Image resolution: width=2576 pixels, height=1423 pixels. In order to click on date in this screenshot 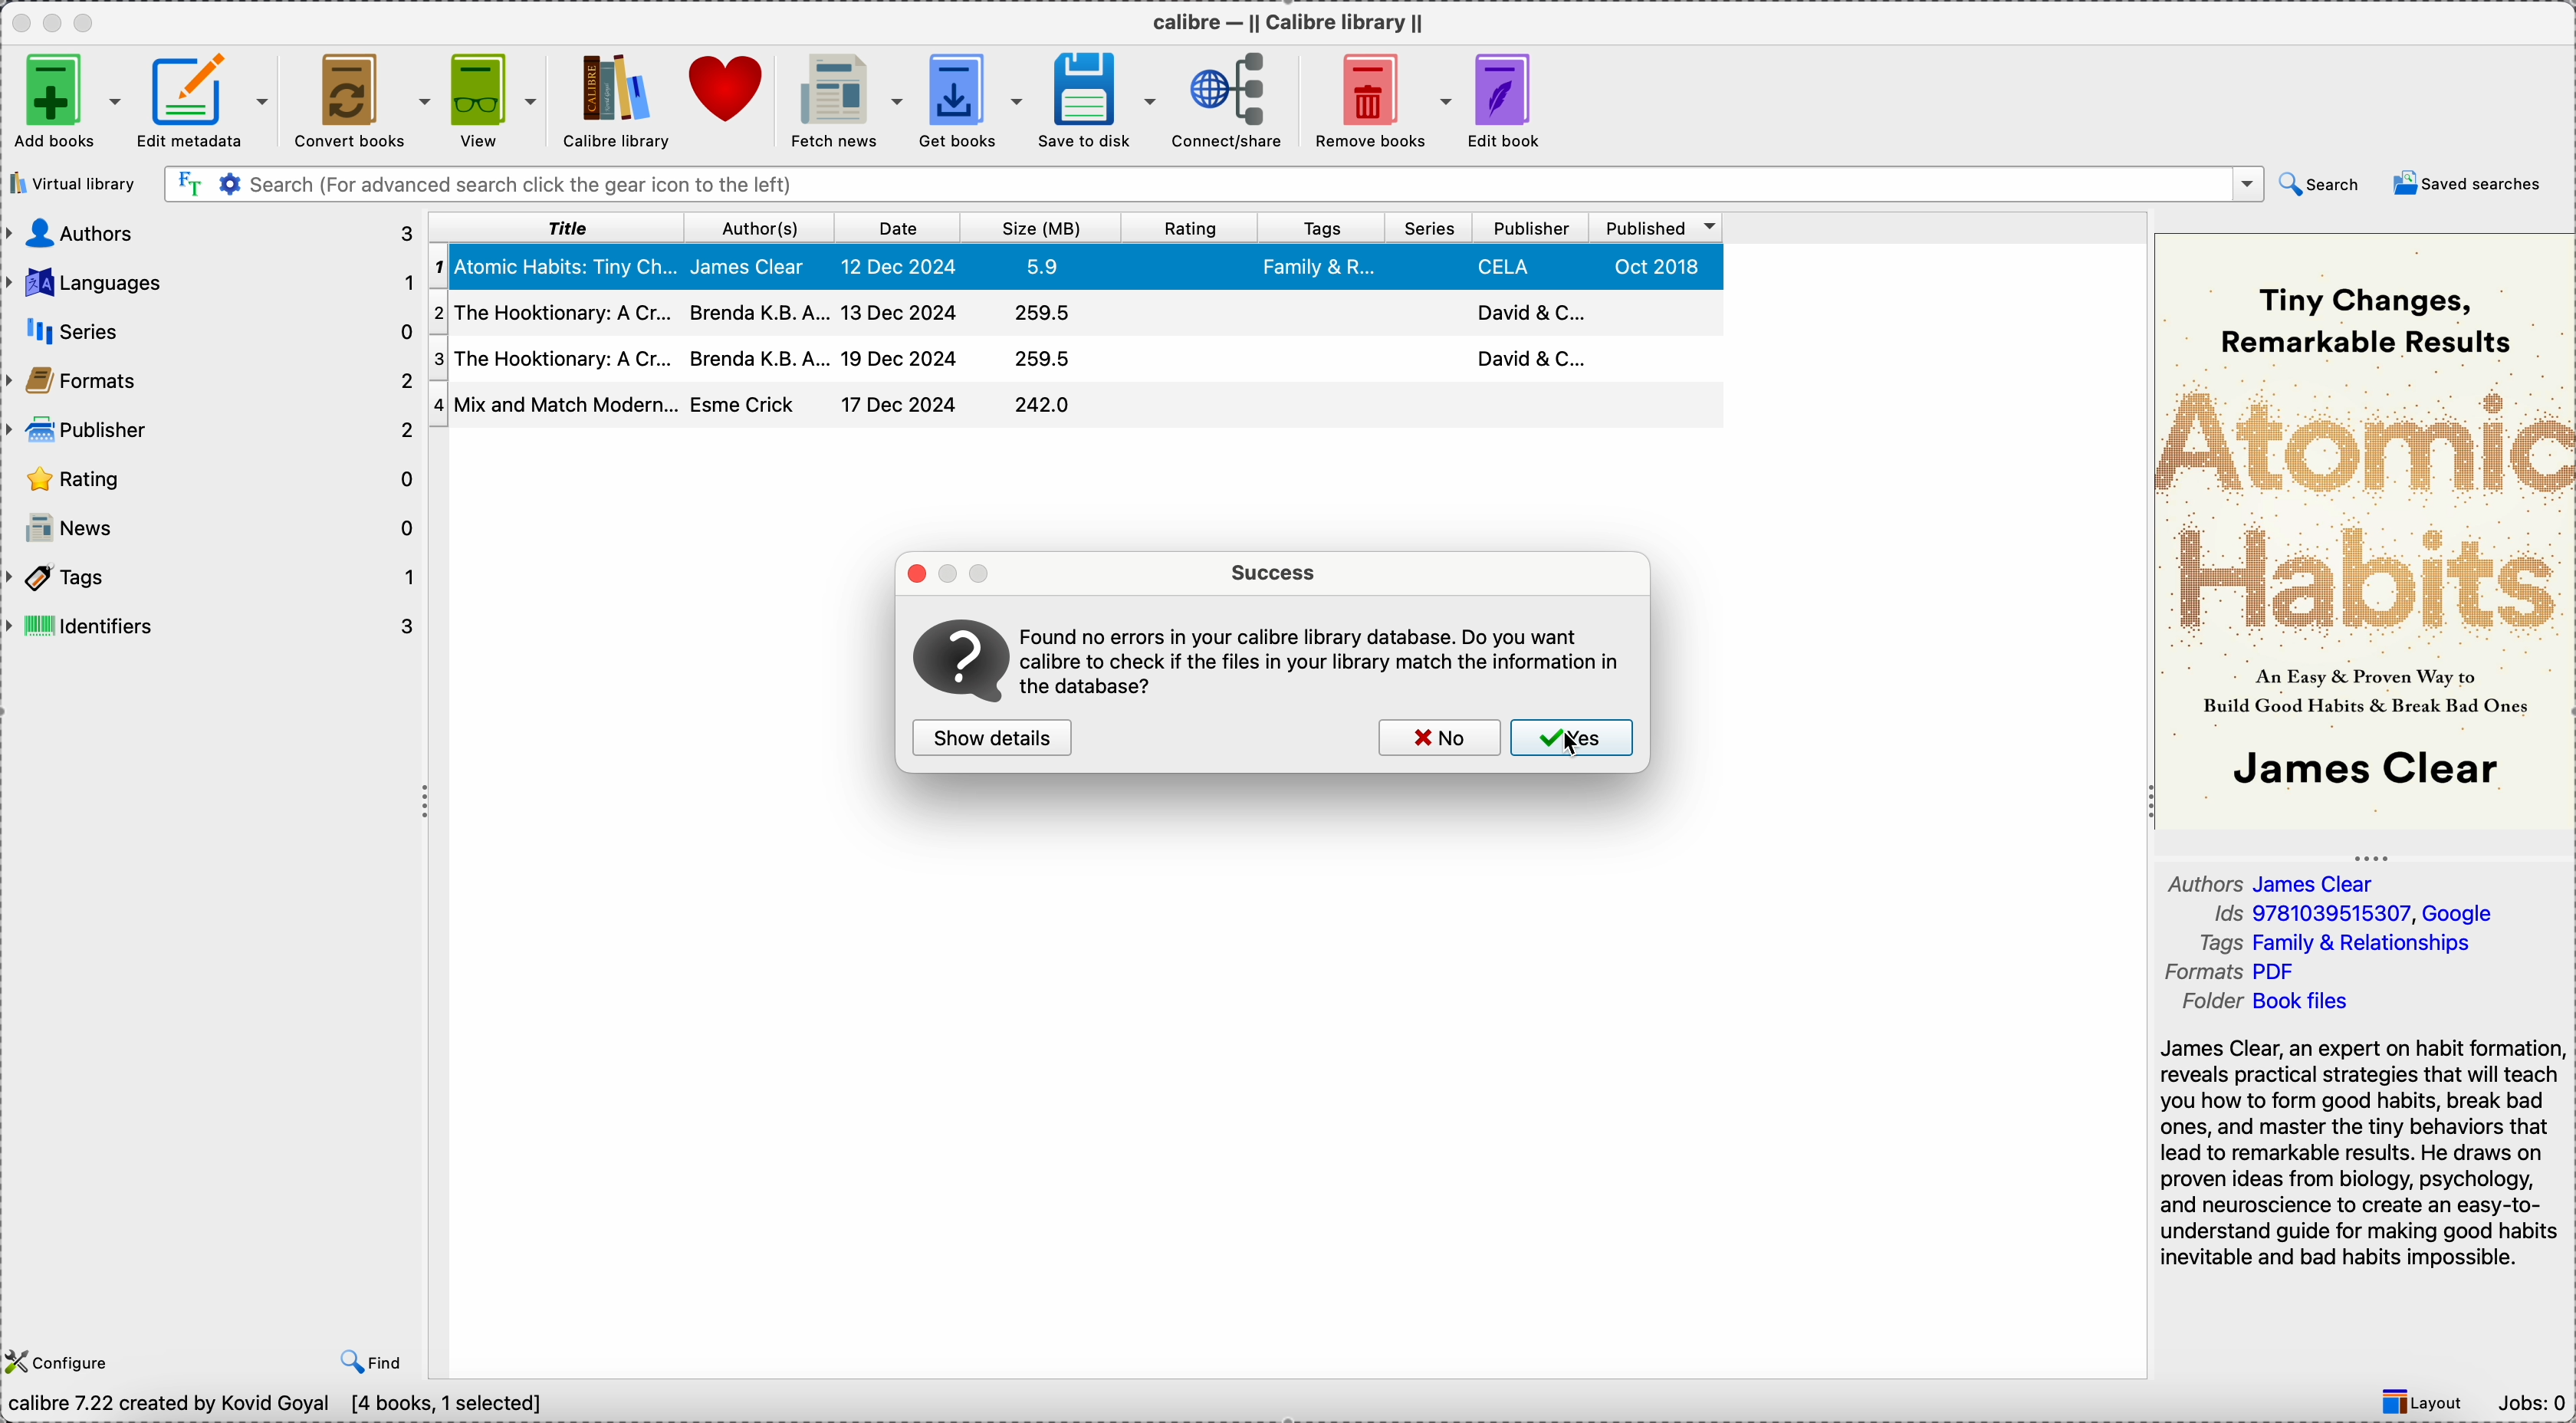, I will do `click(893, 228)`.